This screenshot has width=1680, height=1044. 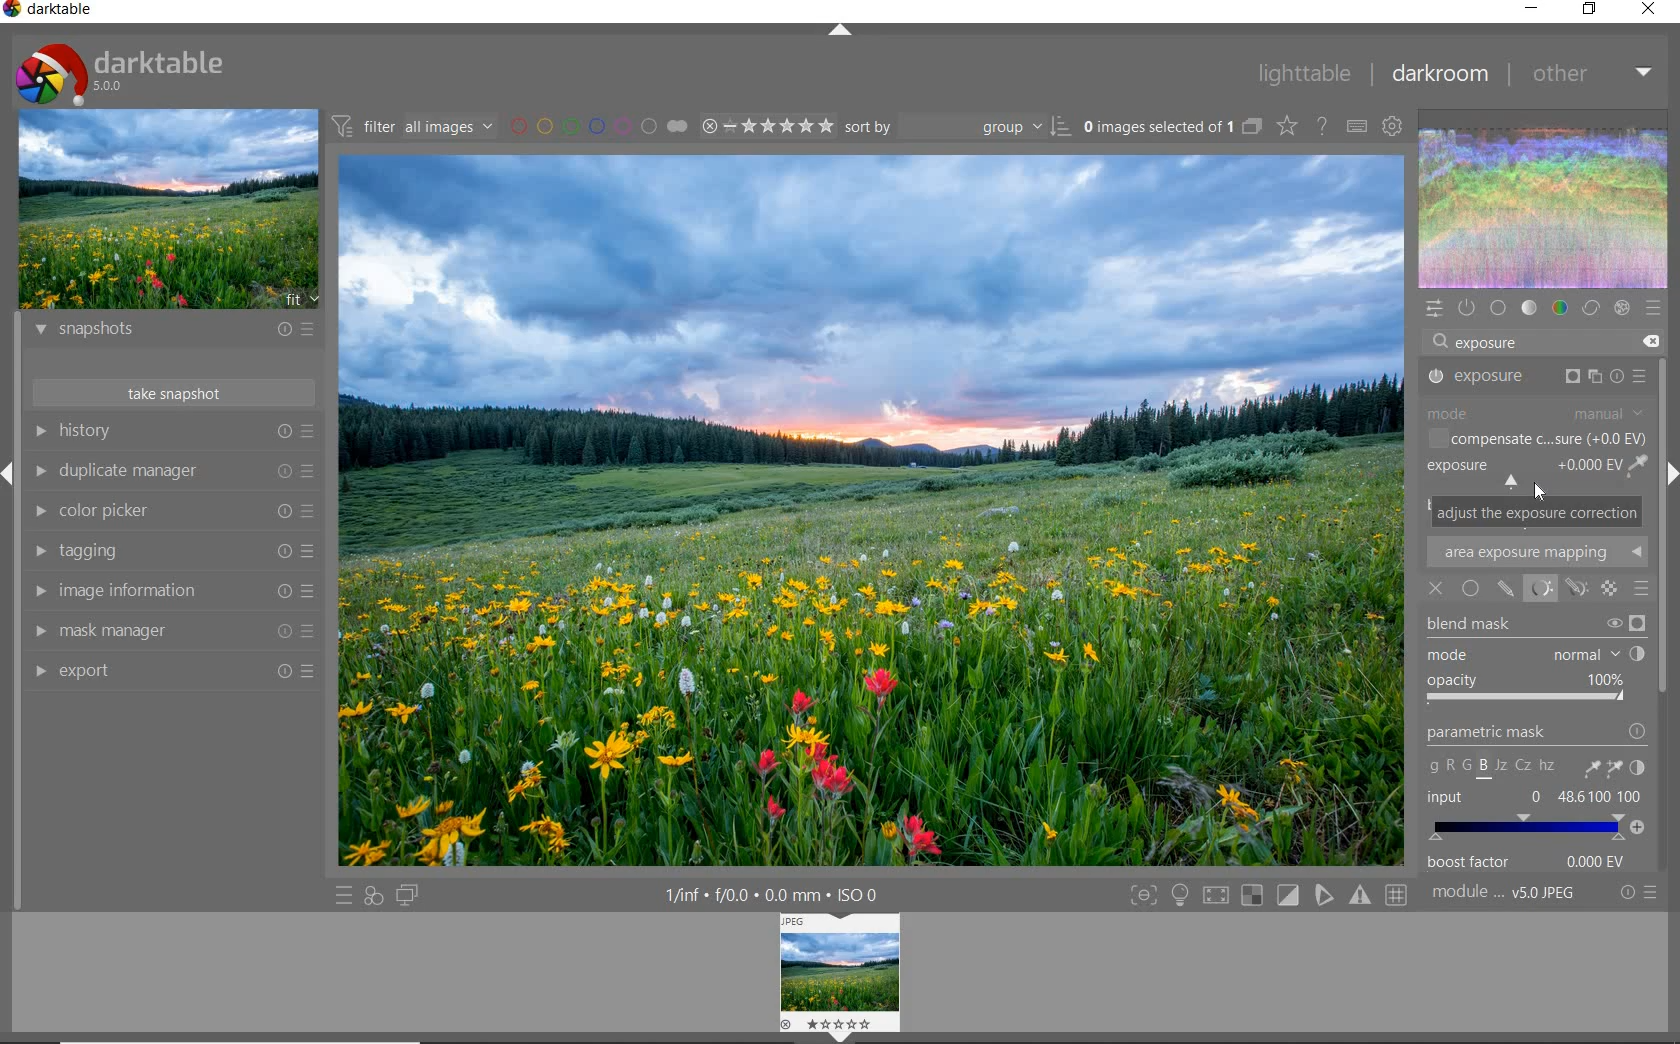 I want to click on AREA EXPOSURE MAPPING, so click(x=1545, y=553).